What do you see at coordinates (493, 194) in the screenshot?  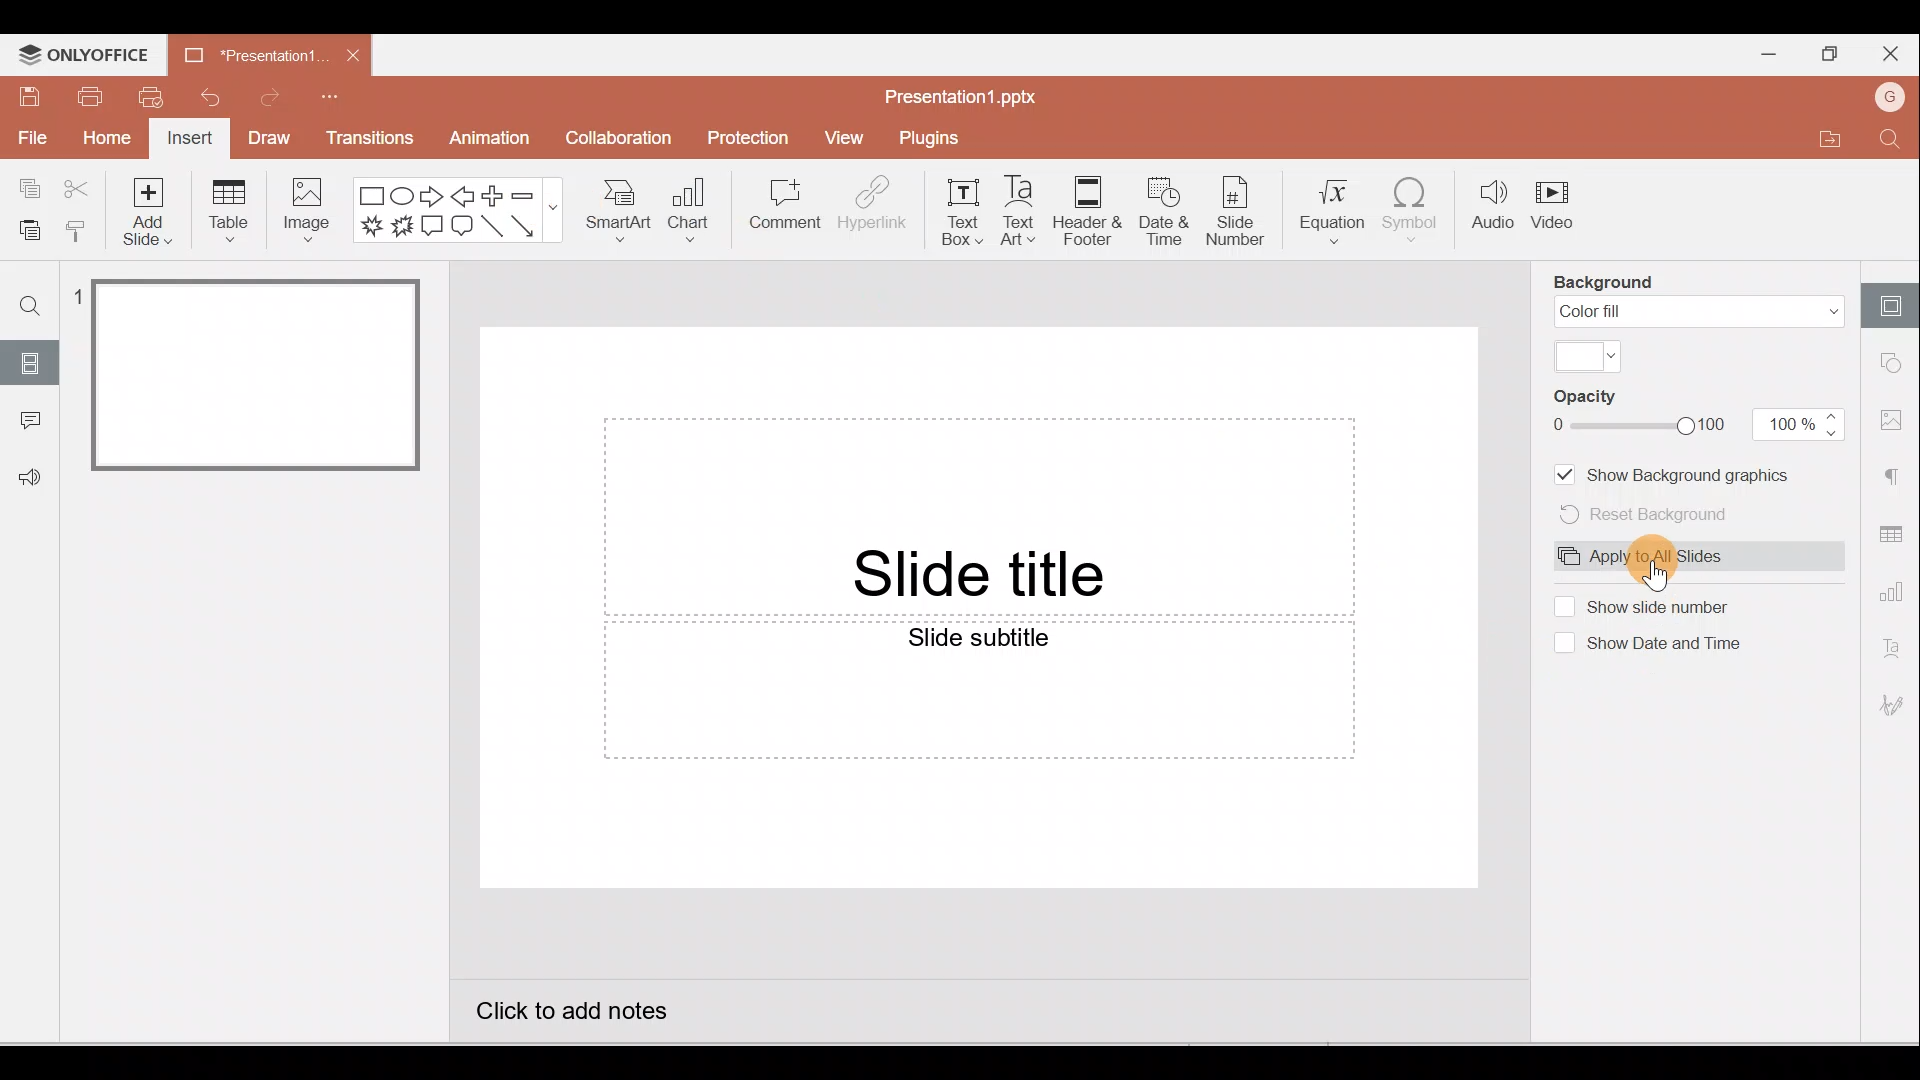 I see `Plus` at bounding box center [493, 194].